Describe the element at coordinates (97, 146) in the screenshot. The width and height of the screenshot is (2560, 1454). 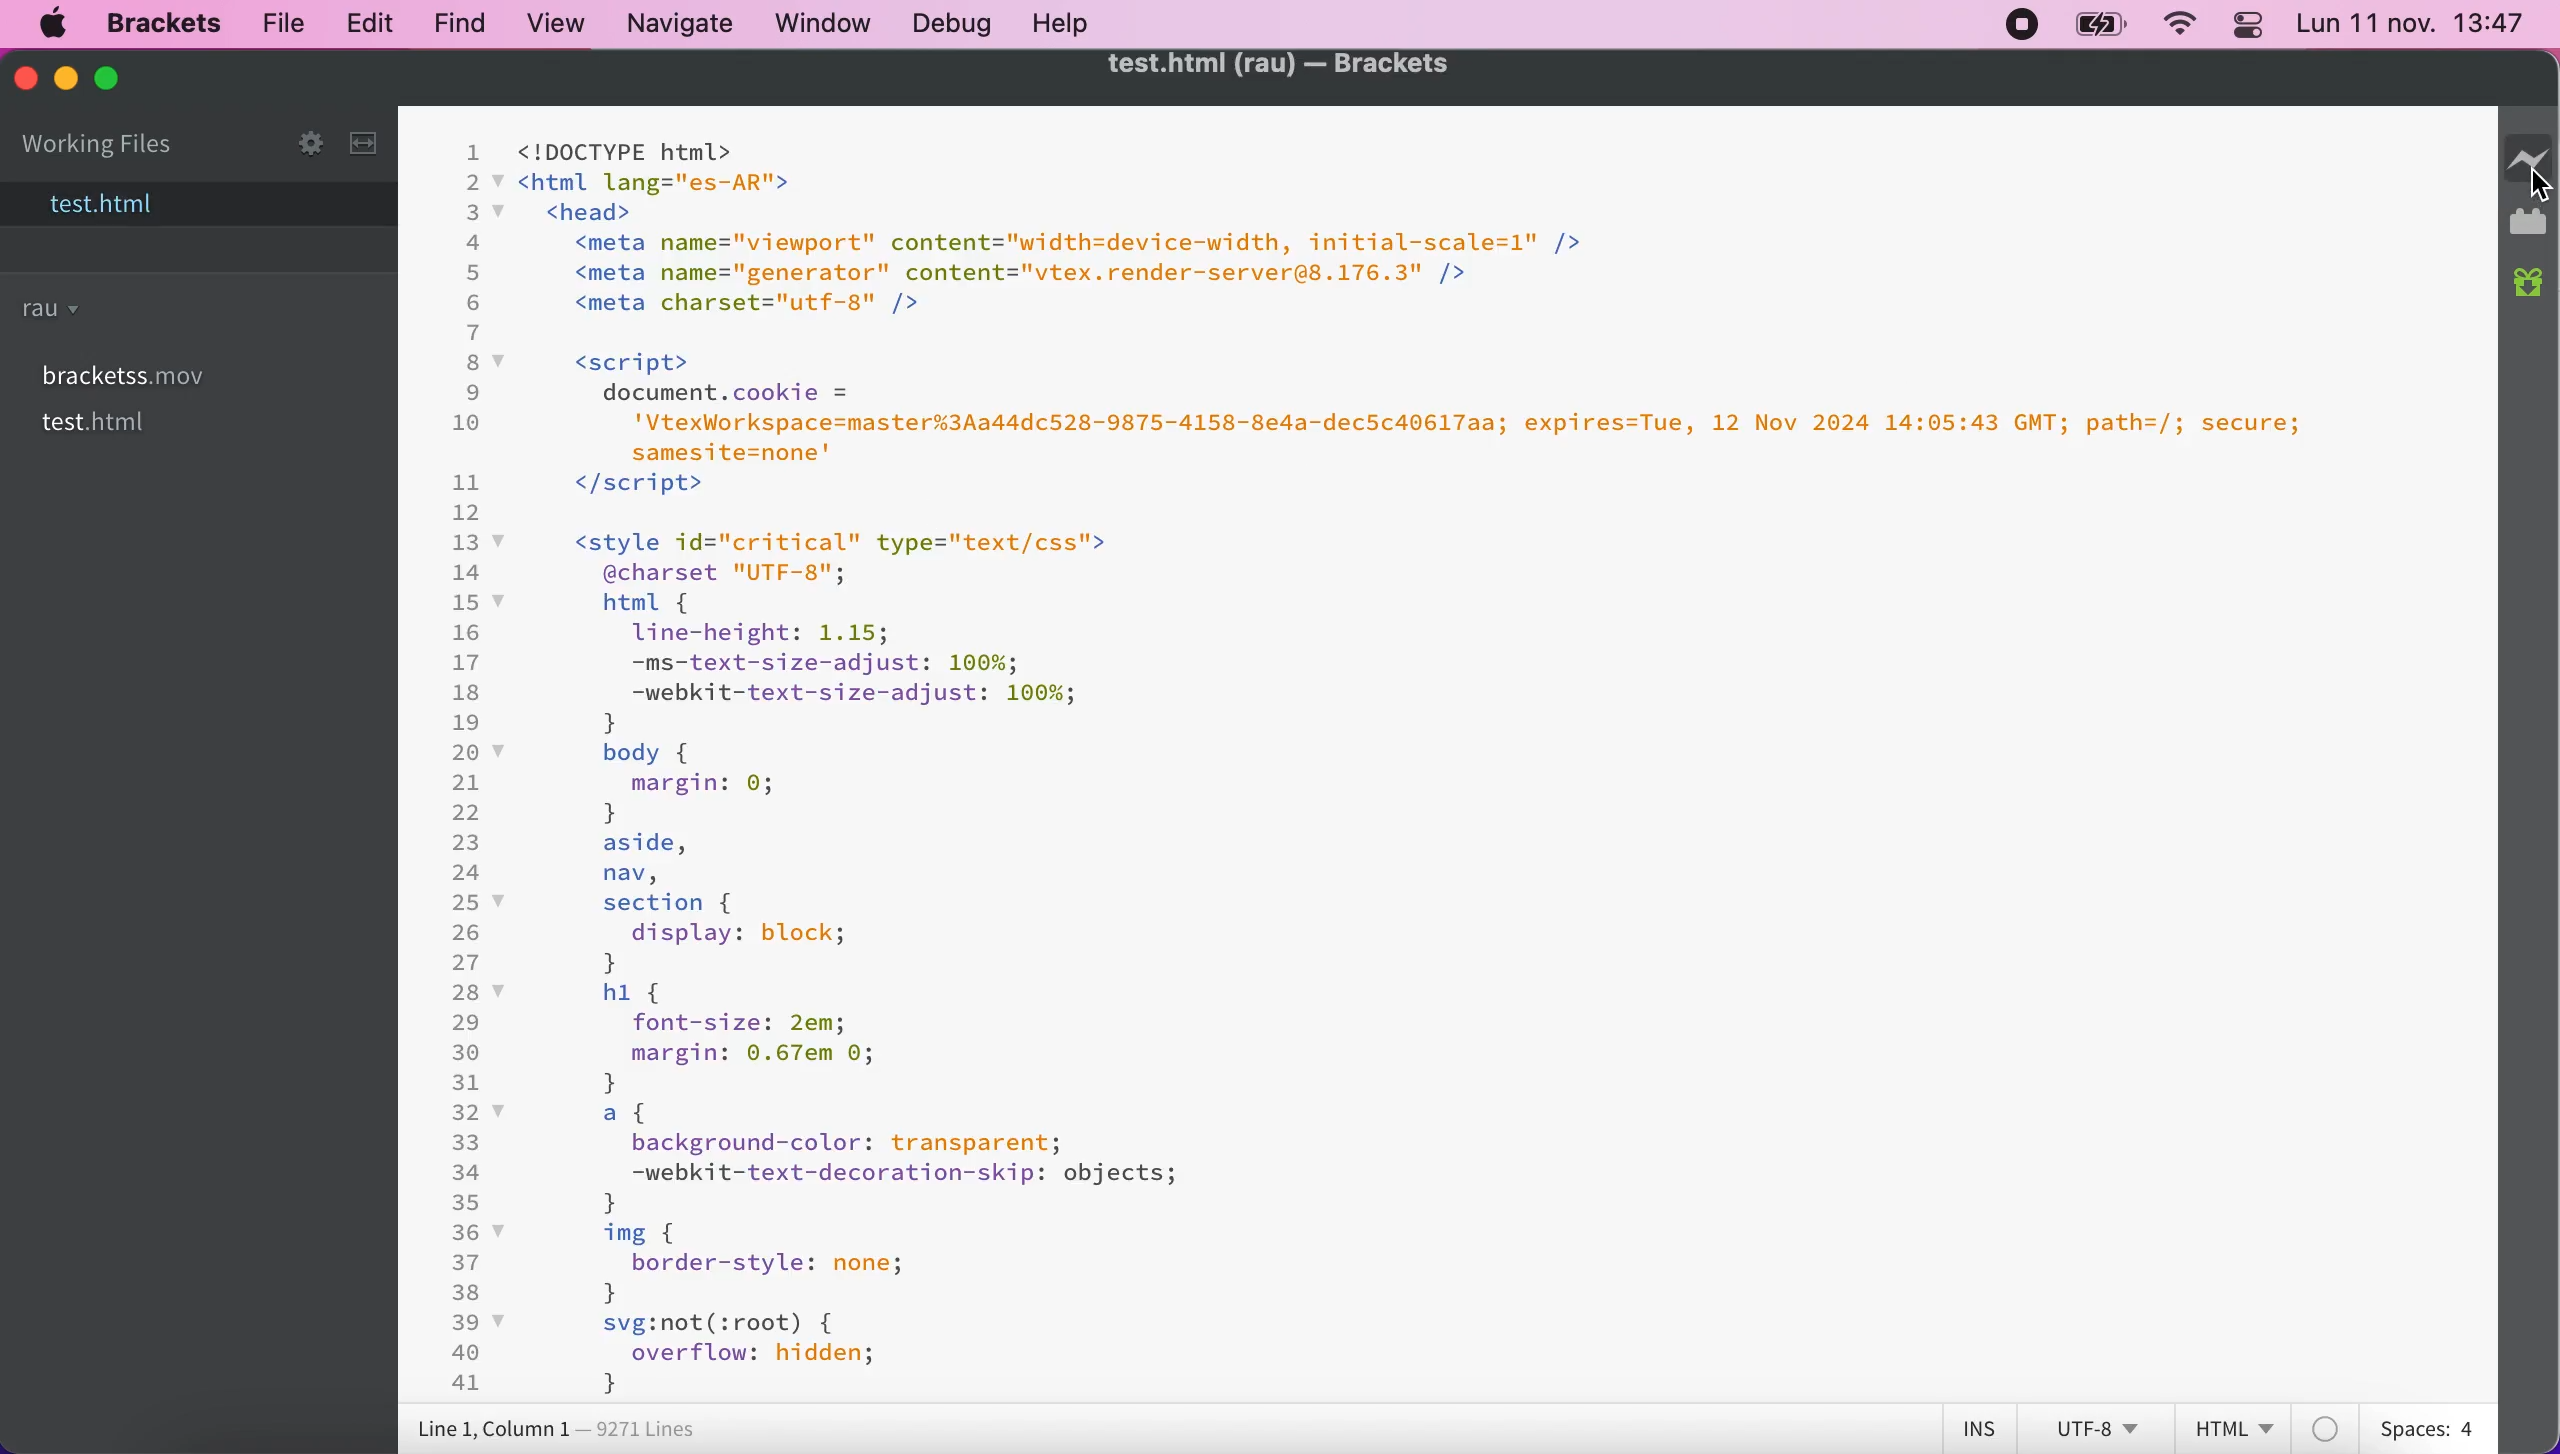
I see `working files` at that location.